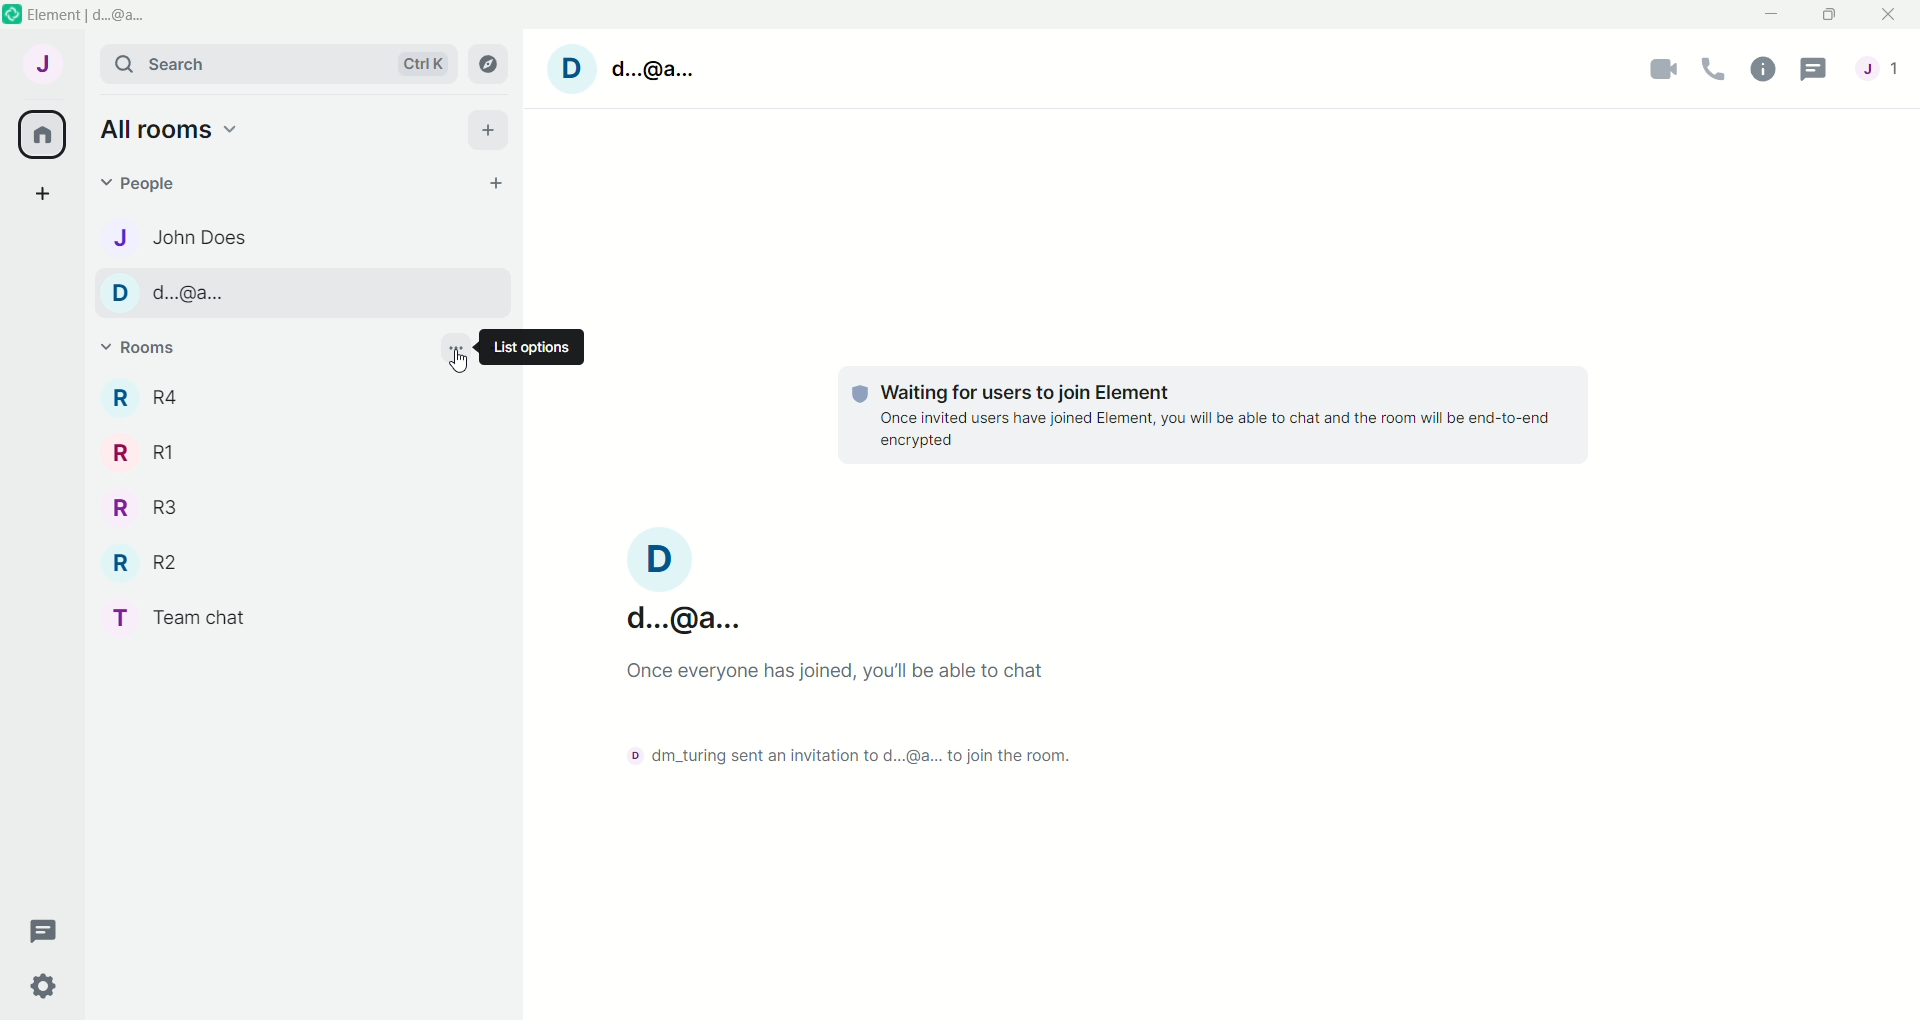 The height and width of the screenshot is (1020, 1920). What do you see at coordinates (460, 361) in the screenshot?
I see `Cursor` at bounding box center [460, 361].